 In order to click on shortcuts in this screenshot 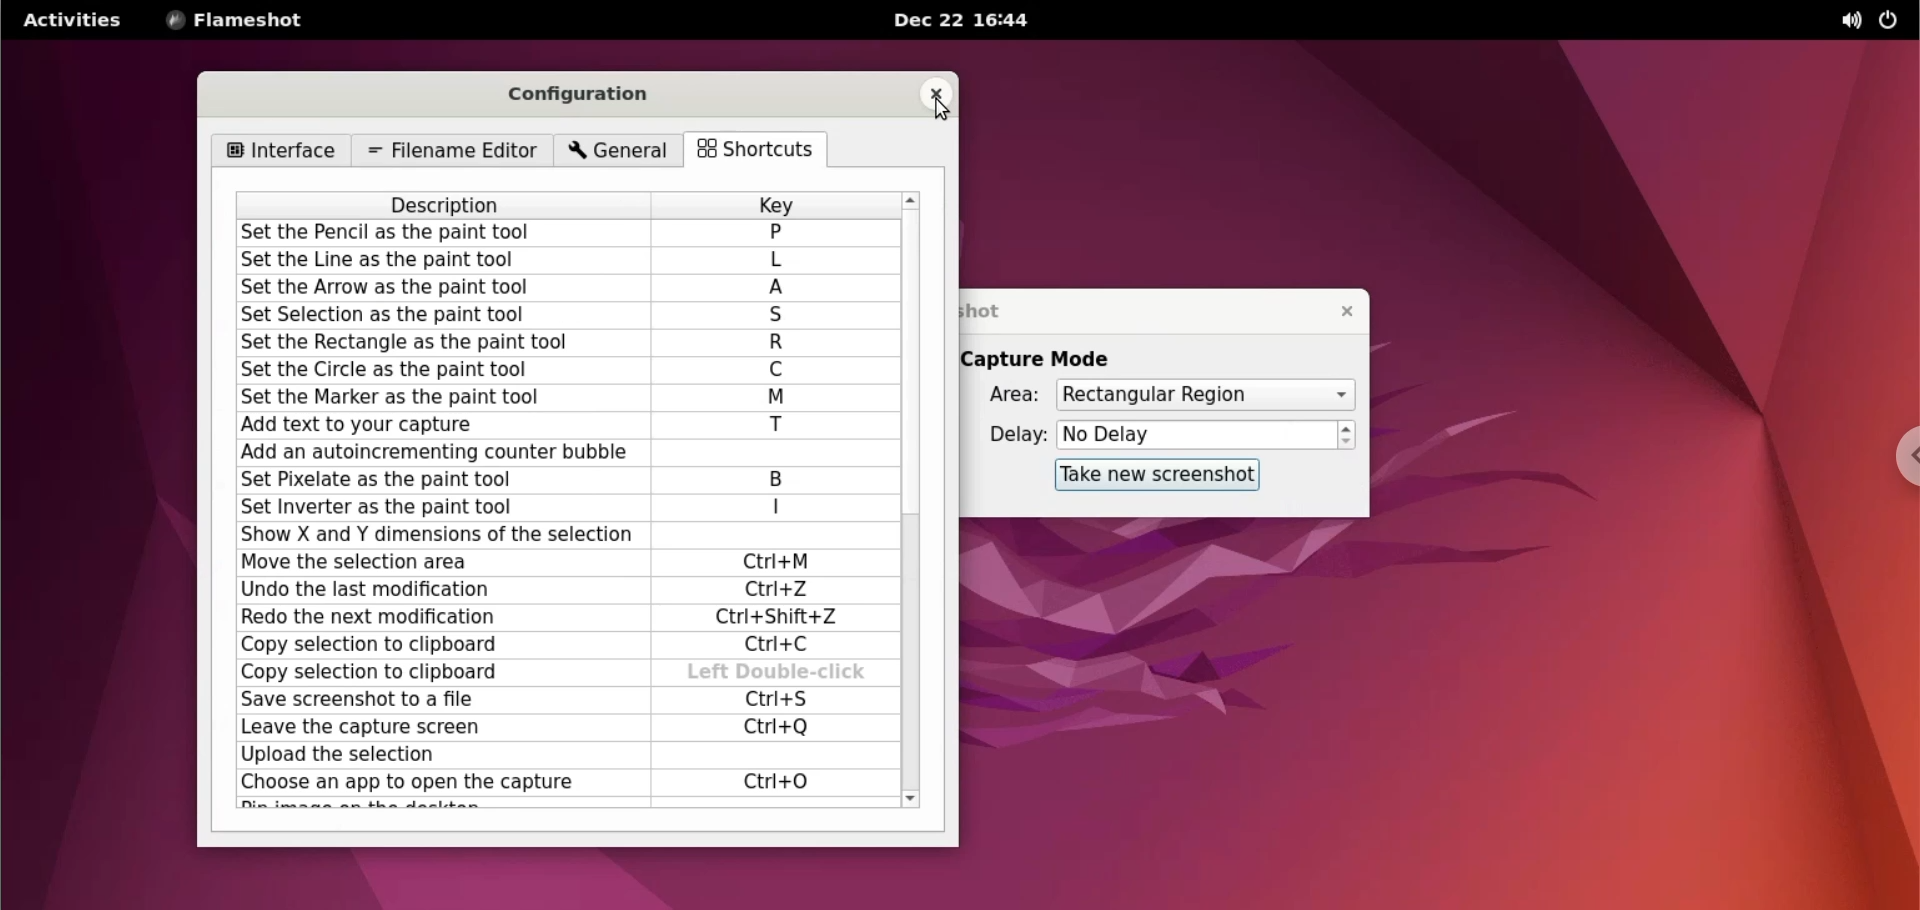, I will do `click(763, 151)`.